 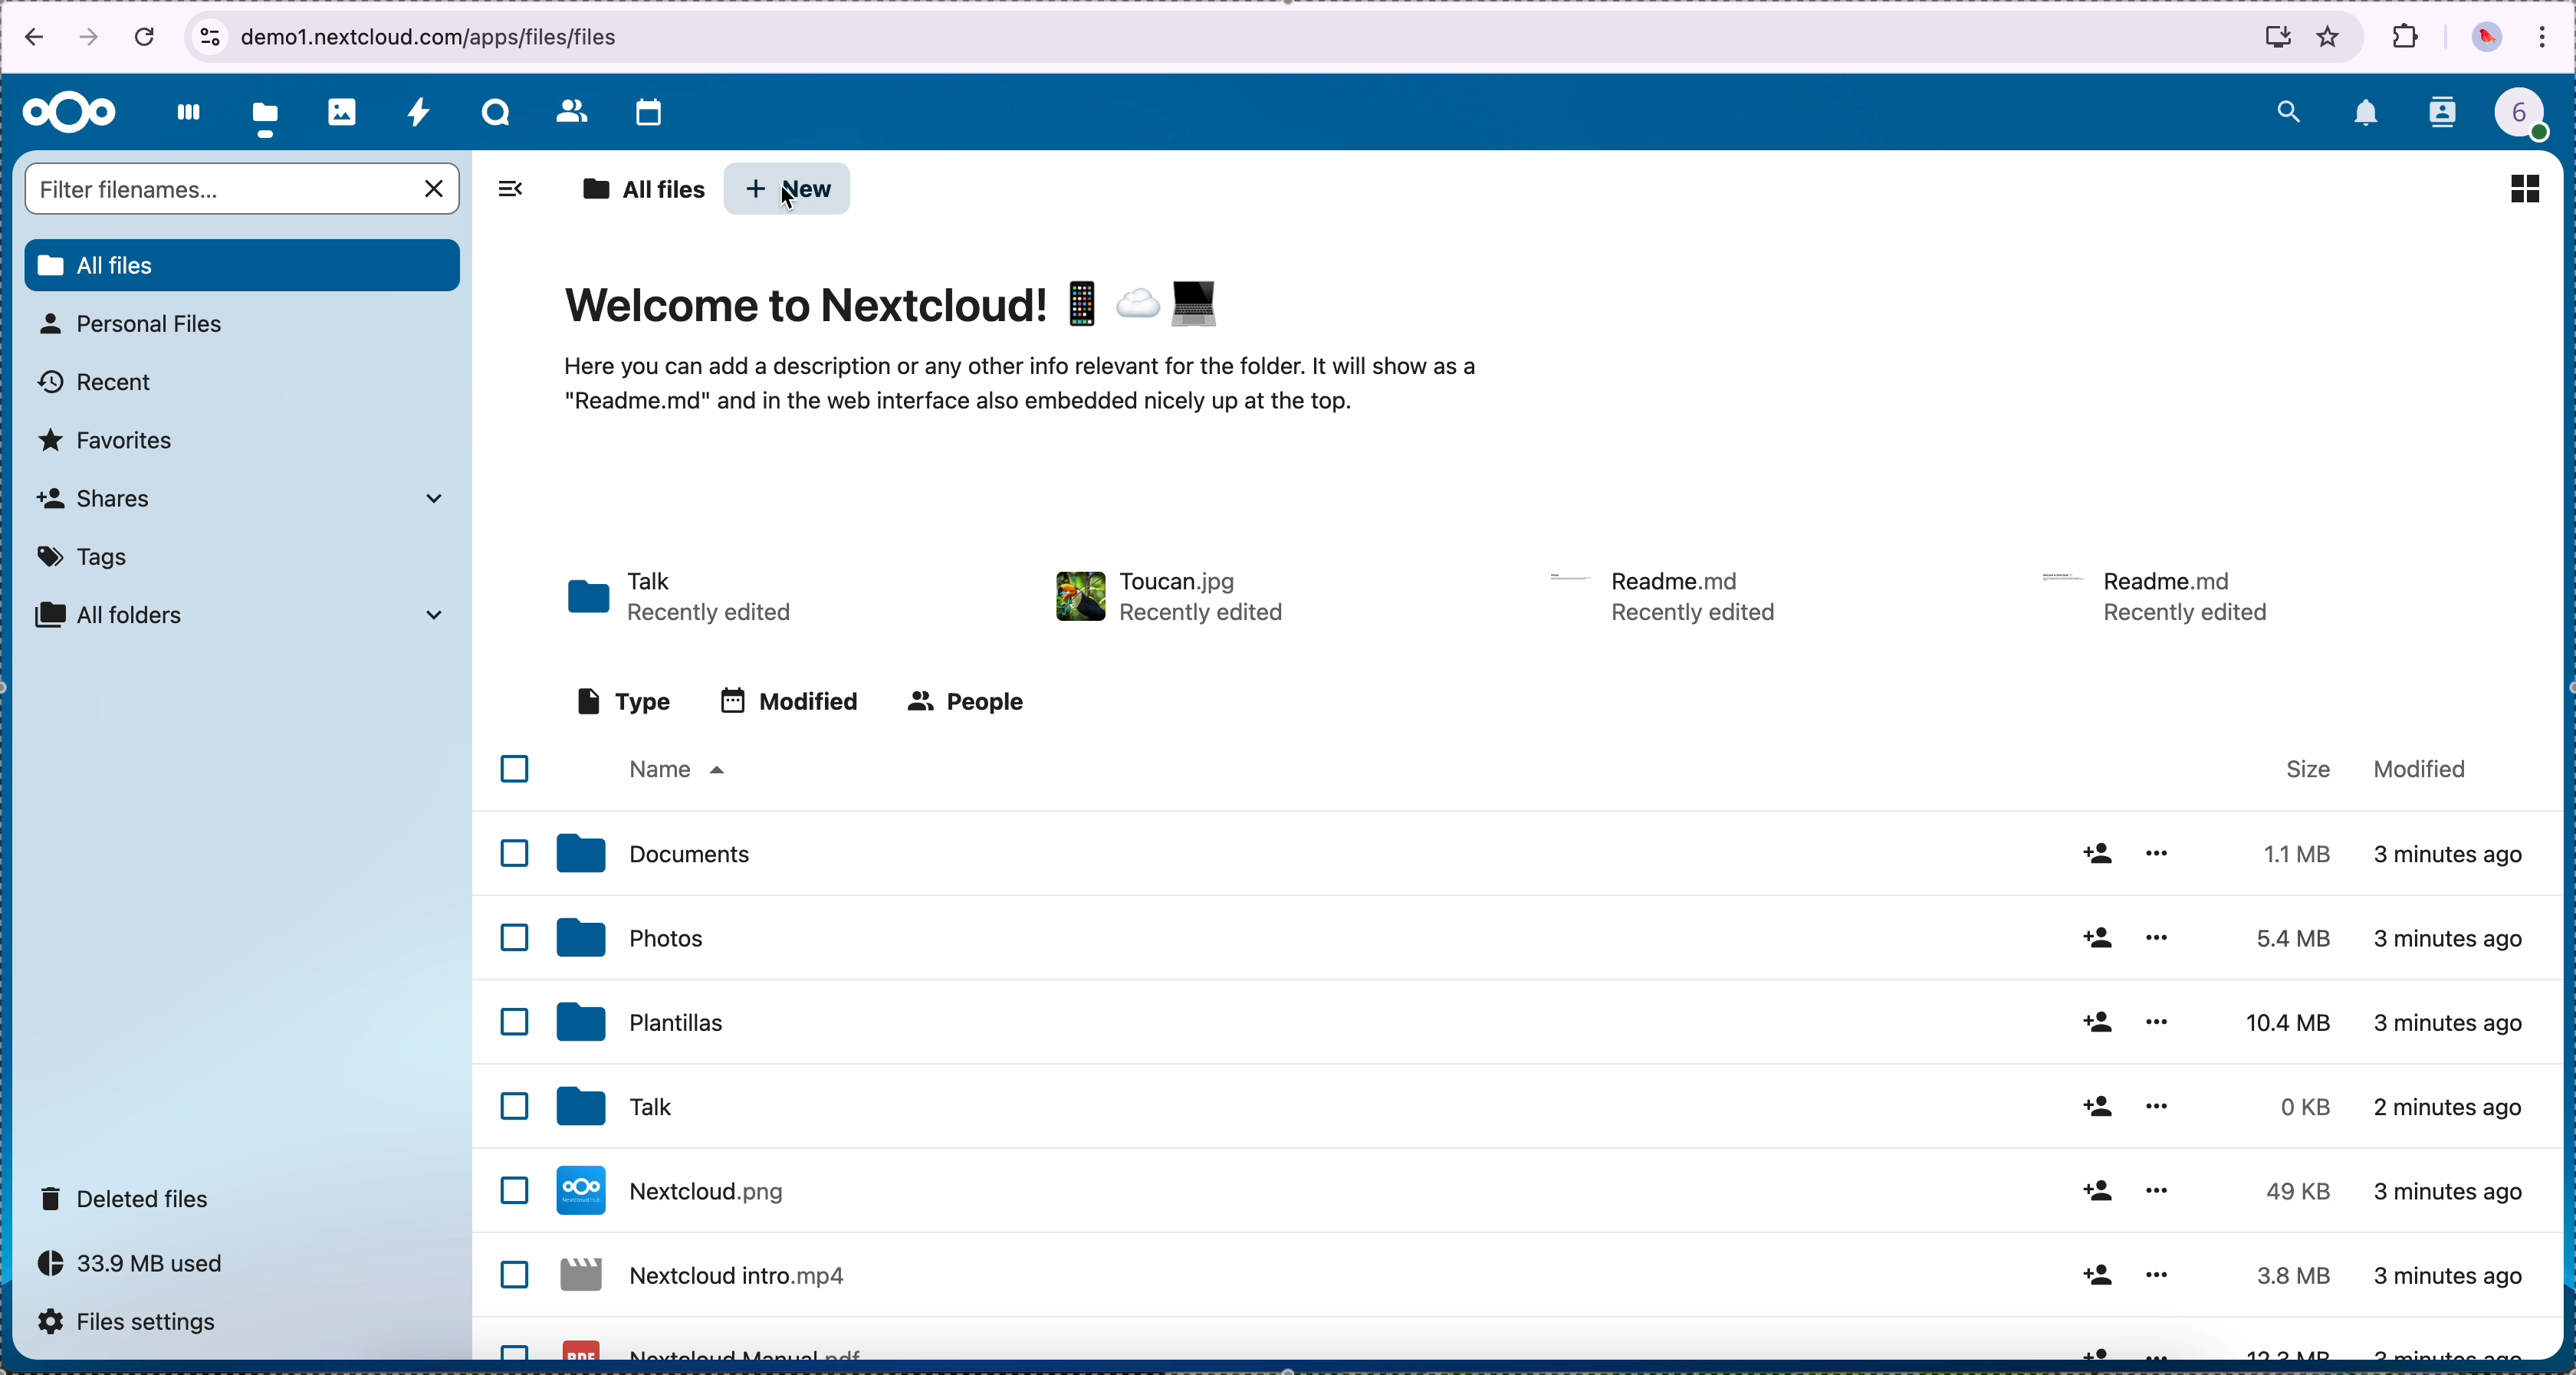 I want to click on Nextcloud logo, so click(x=70, y=114).